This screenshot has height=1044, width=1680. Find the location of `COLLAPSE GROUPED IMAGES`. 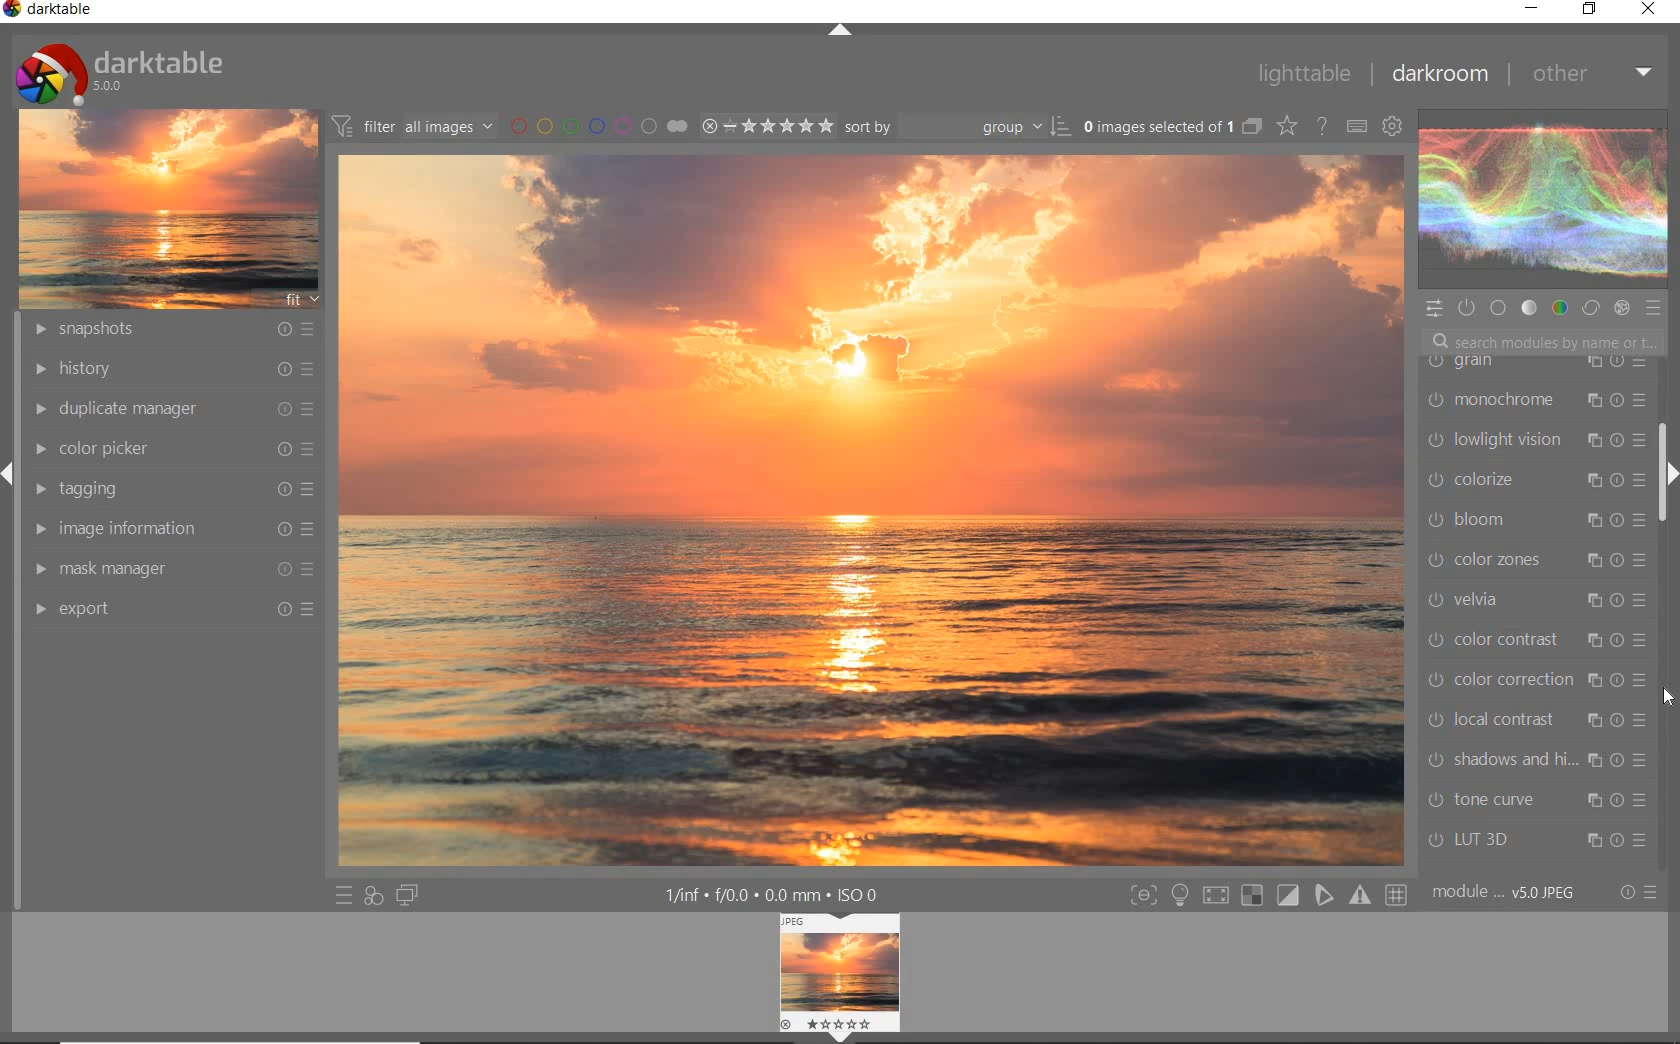

COLLAPSE GROUPED IMAGES is located at coordinates (1251, 125).